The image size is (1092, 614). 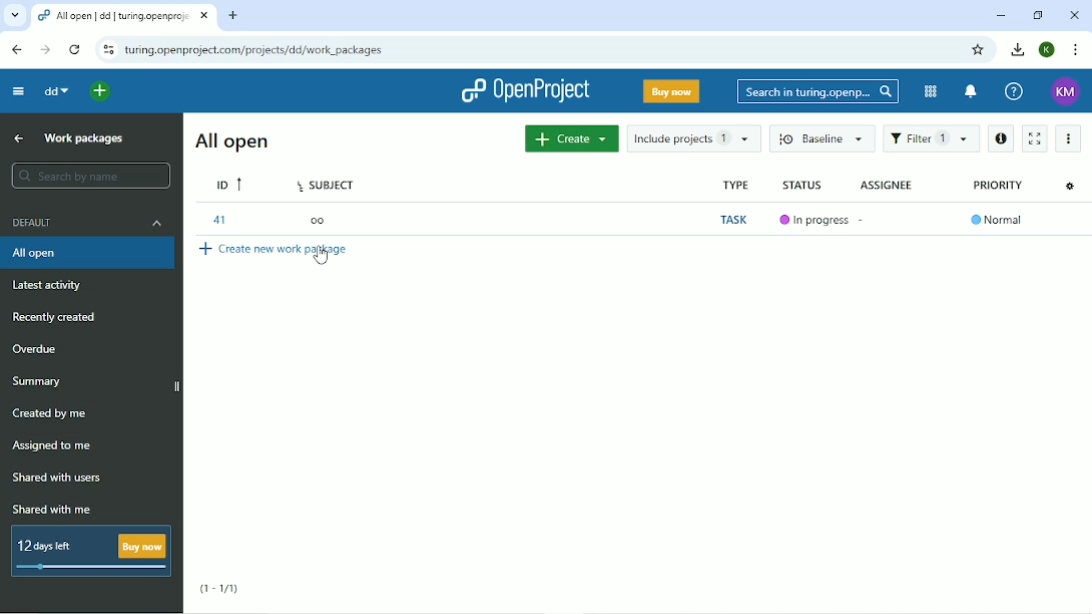 What do you see at coordinates (108, 51) in the screenshot?
I see `View site information` at bounding box center [108, 51].